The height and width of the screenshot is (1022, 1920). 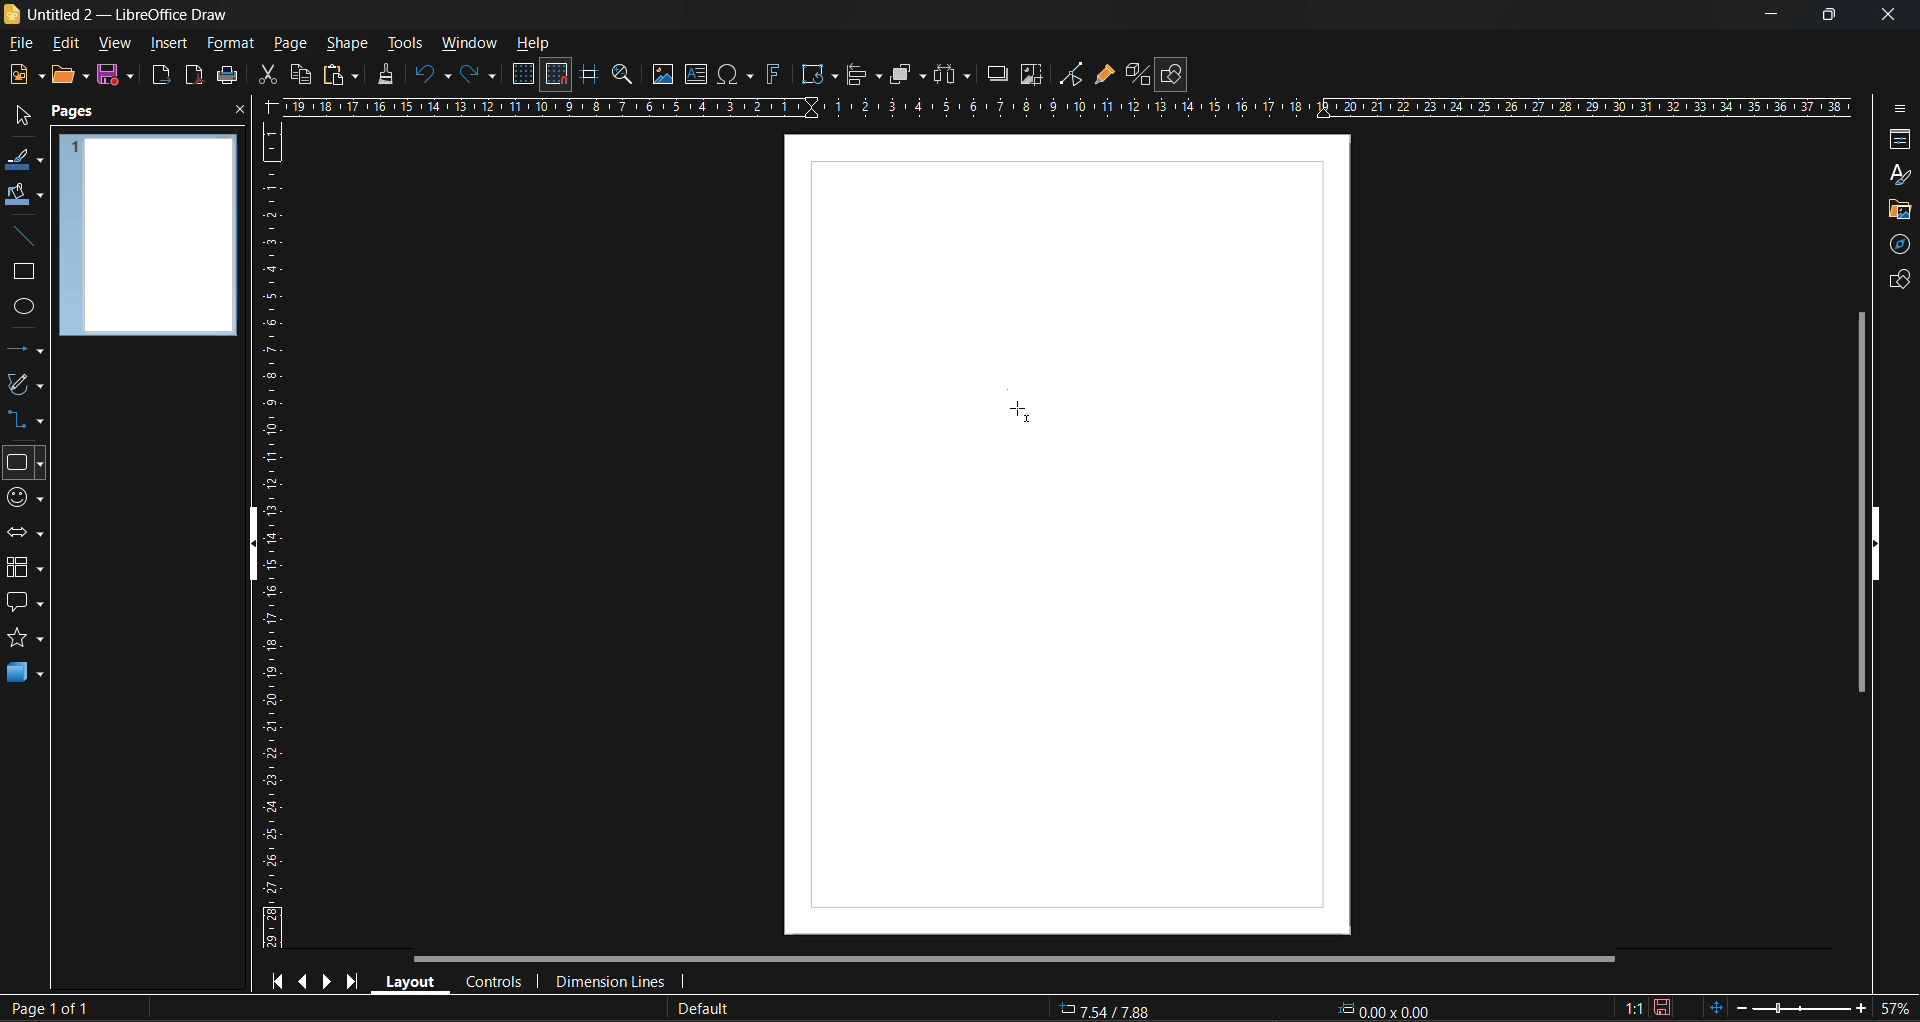 What do you see at coordinates (240, 111) in the screenshot?
I see `close` at bounding box center [240, 111].